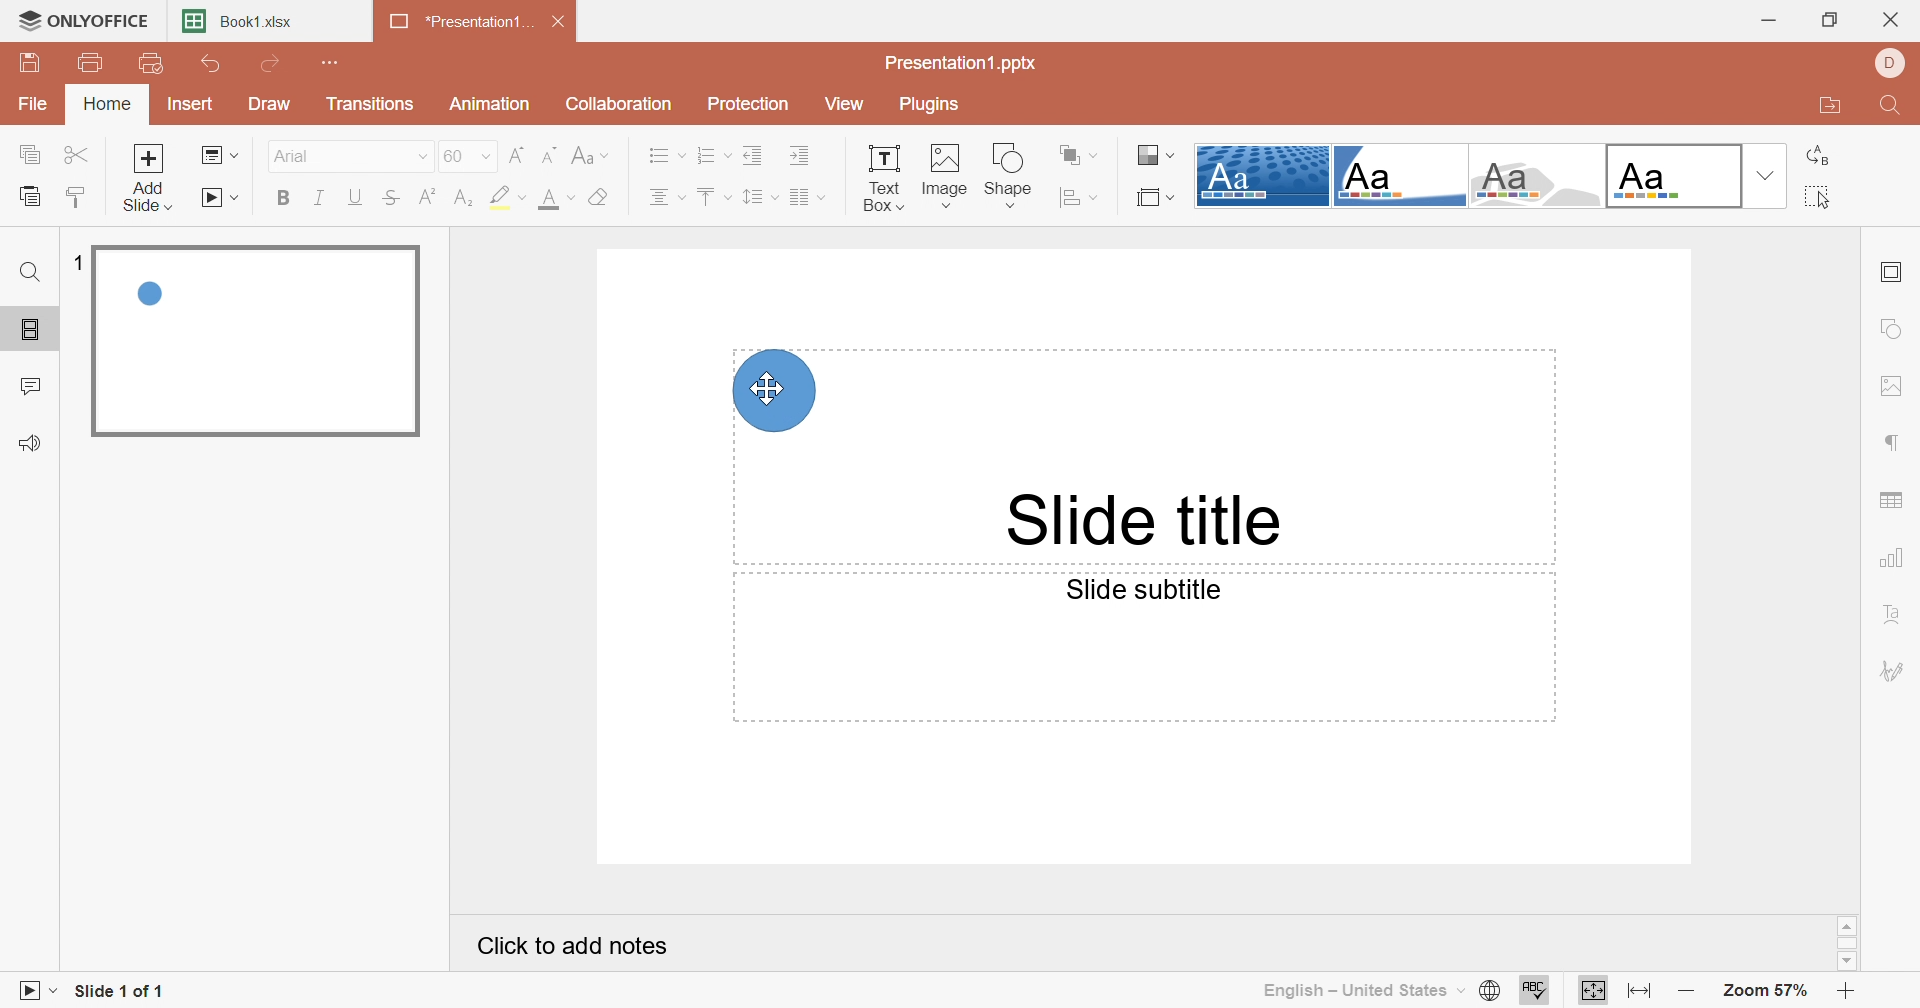 The width and height of the screenshot is (1920, 1008). Describe the element at coordinates (802, 156) in the screenshot. I see `Increase indent` at that location.